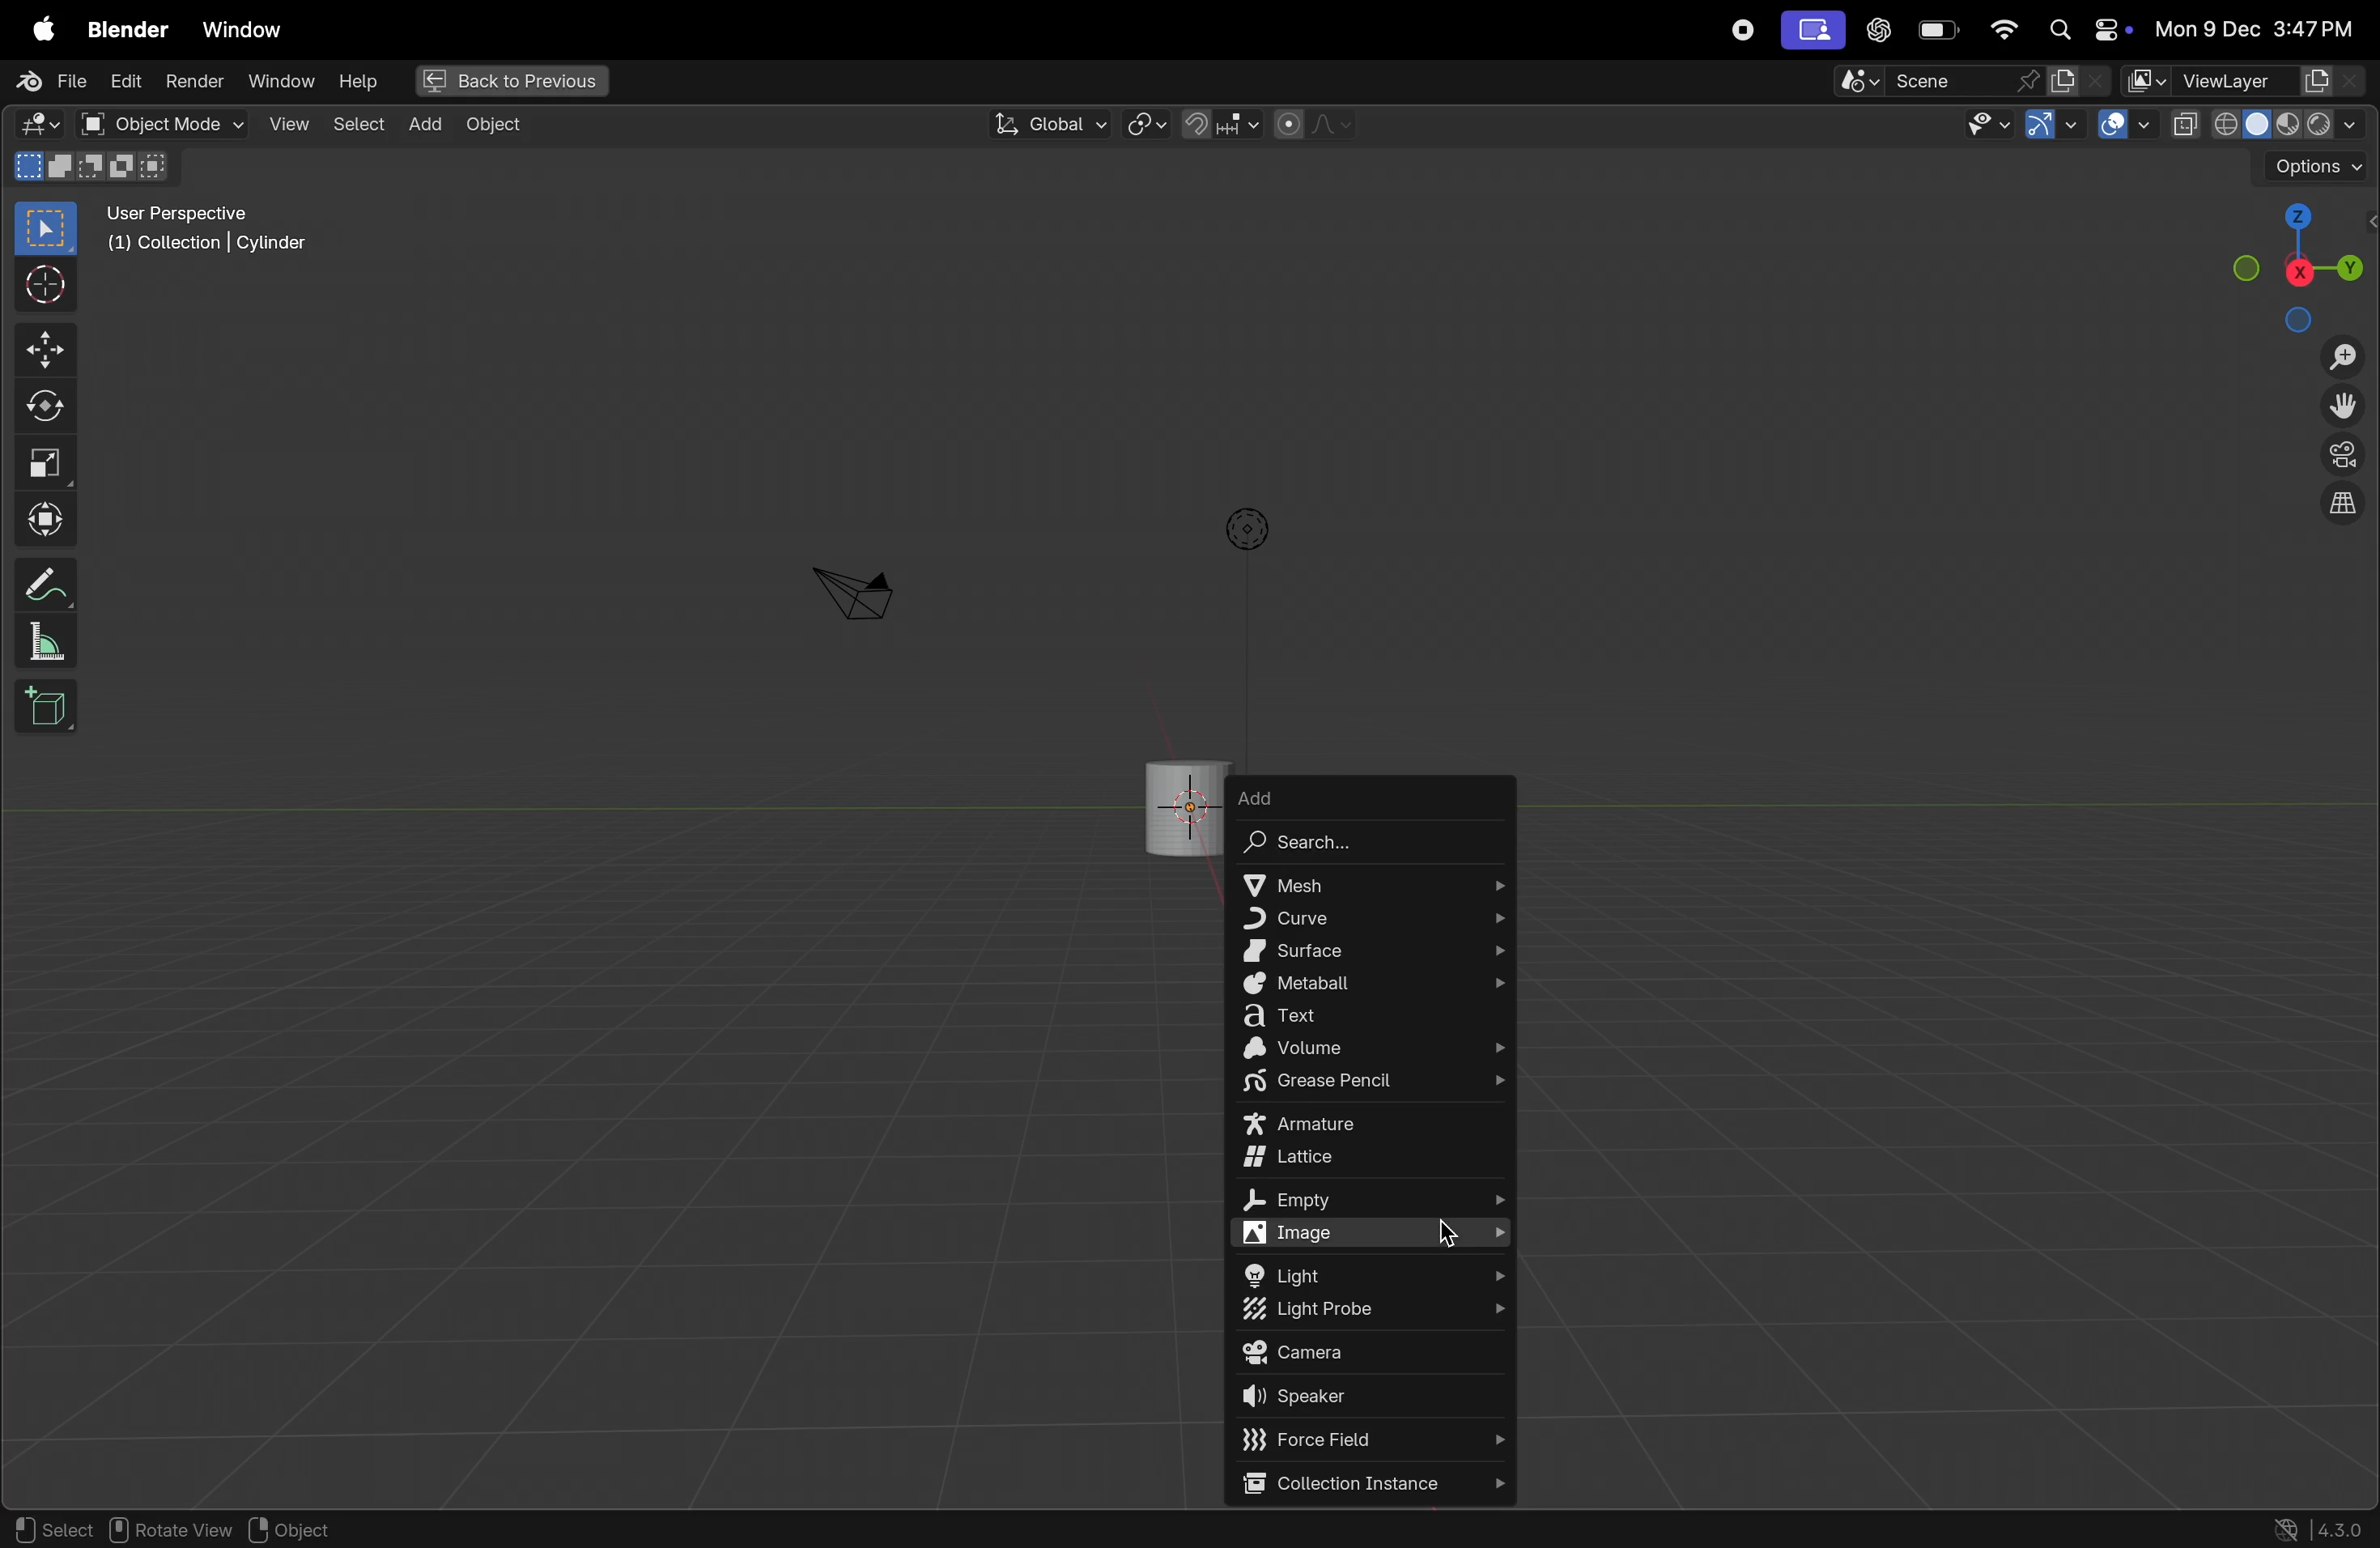 Image resolution: width=2380 pixels, height=1548 pixels. I want to click on Object, so click(505, 125).